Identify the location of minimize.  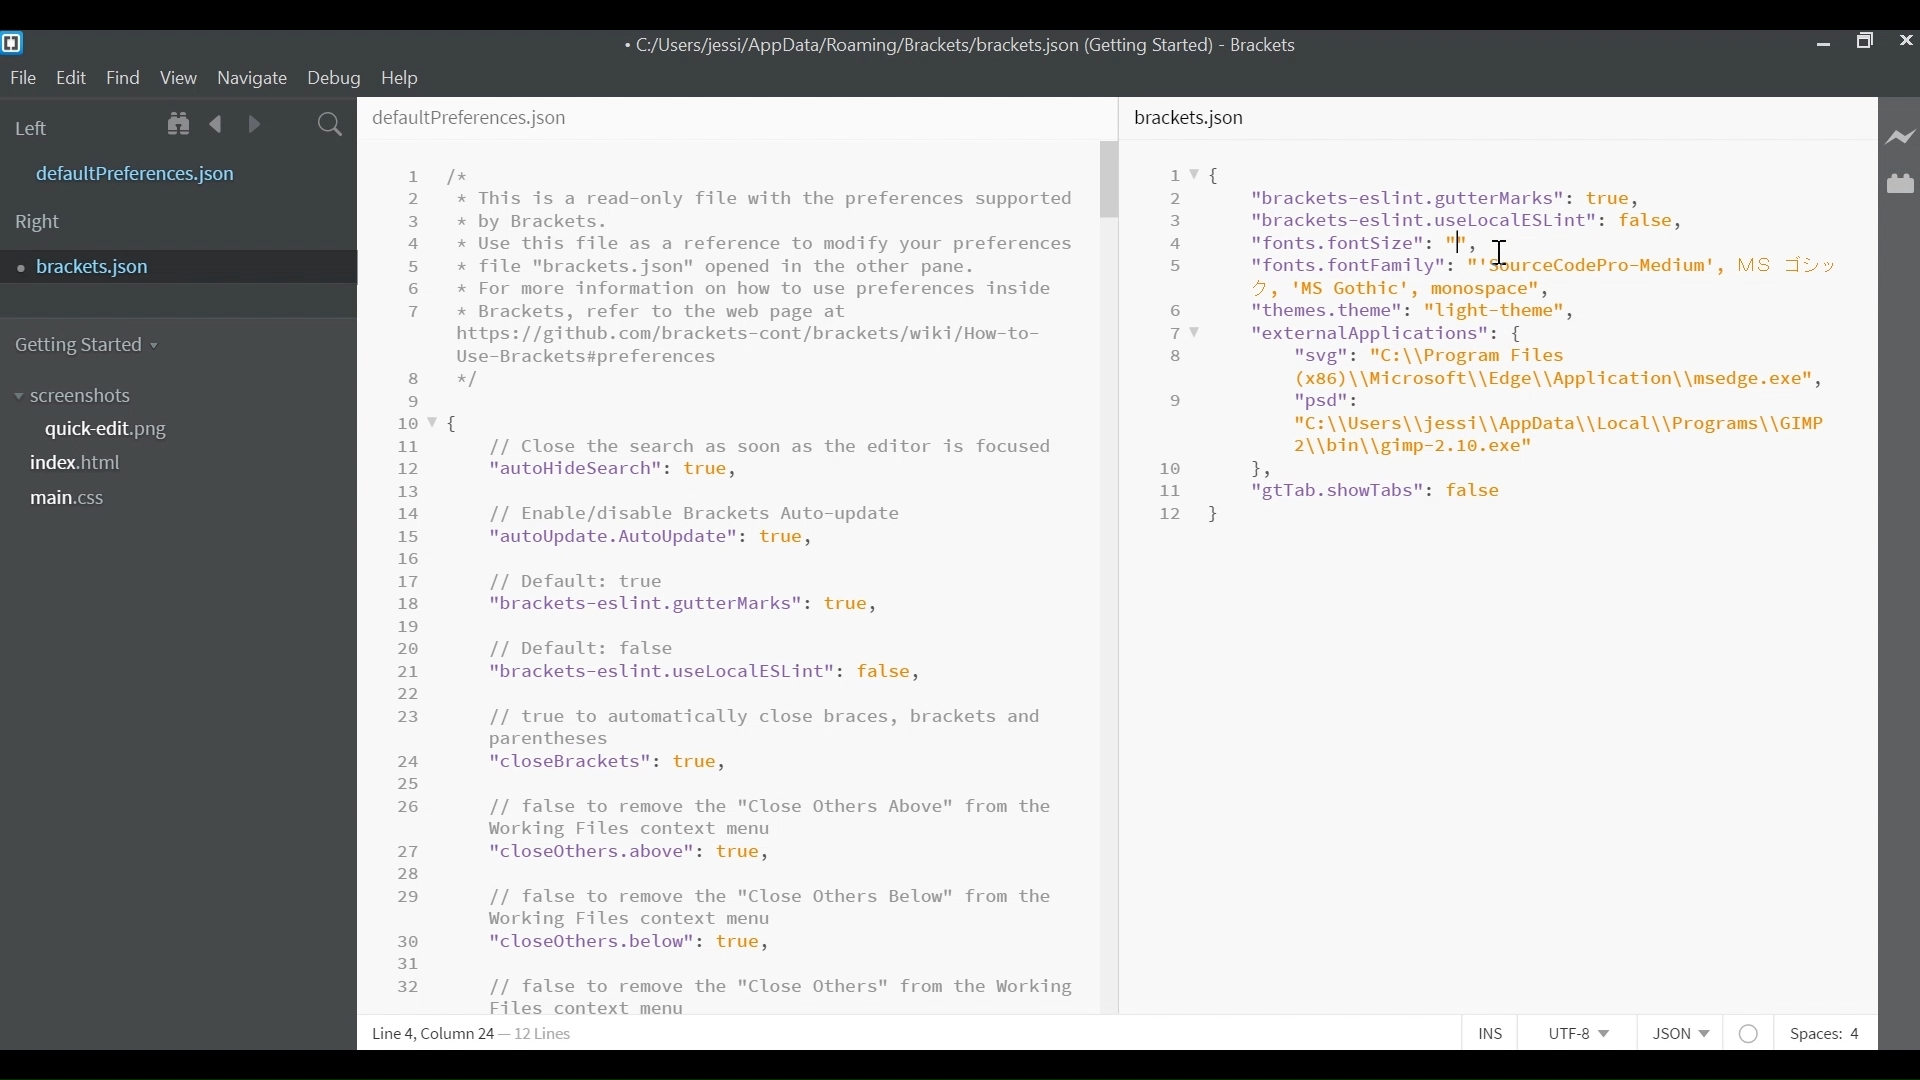
(1821, 42).